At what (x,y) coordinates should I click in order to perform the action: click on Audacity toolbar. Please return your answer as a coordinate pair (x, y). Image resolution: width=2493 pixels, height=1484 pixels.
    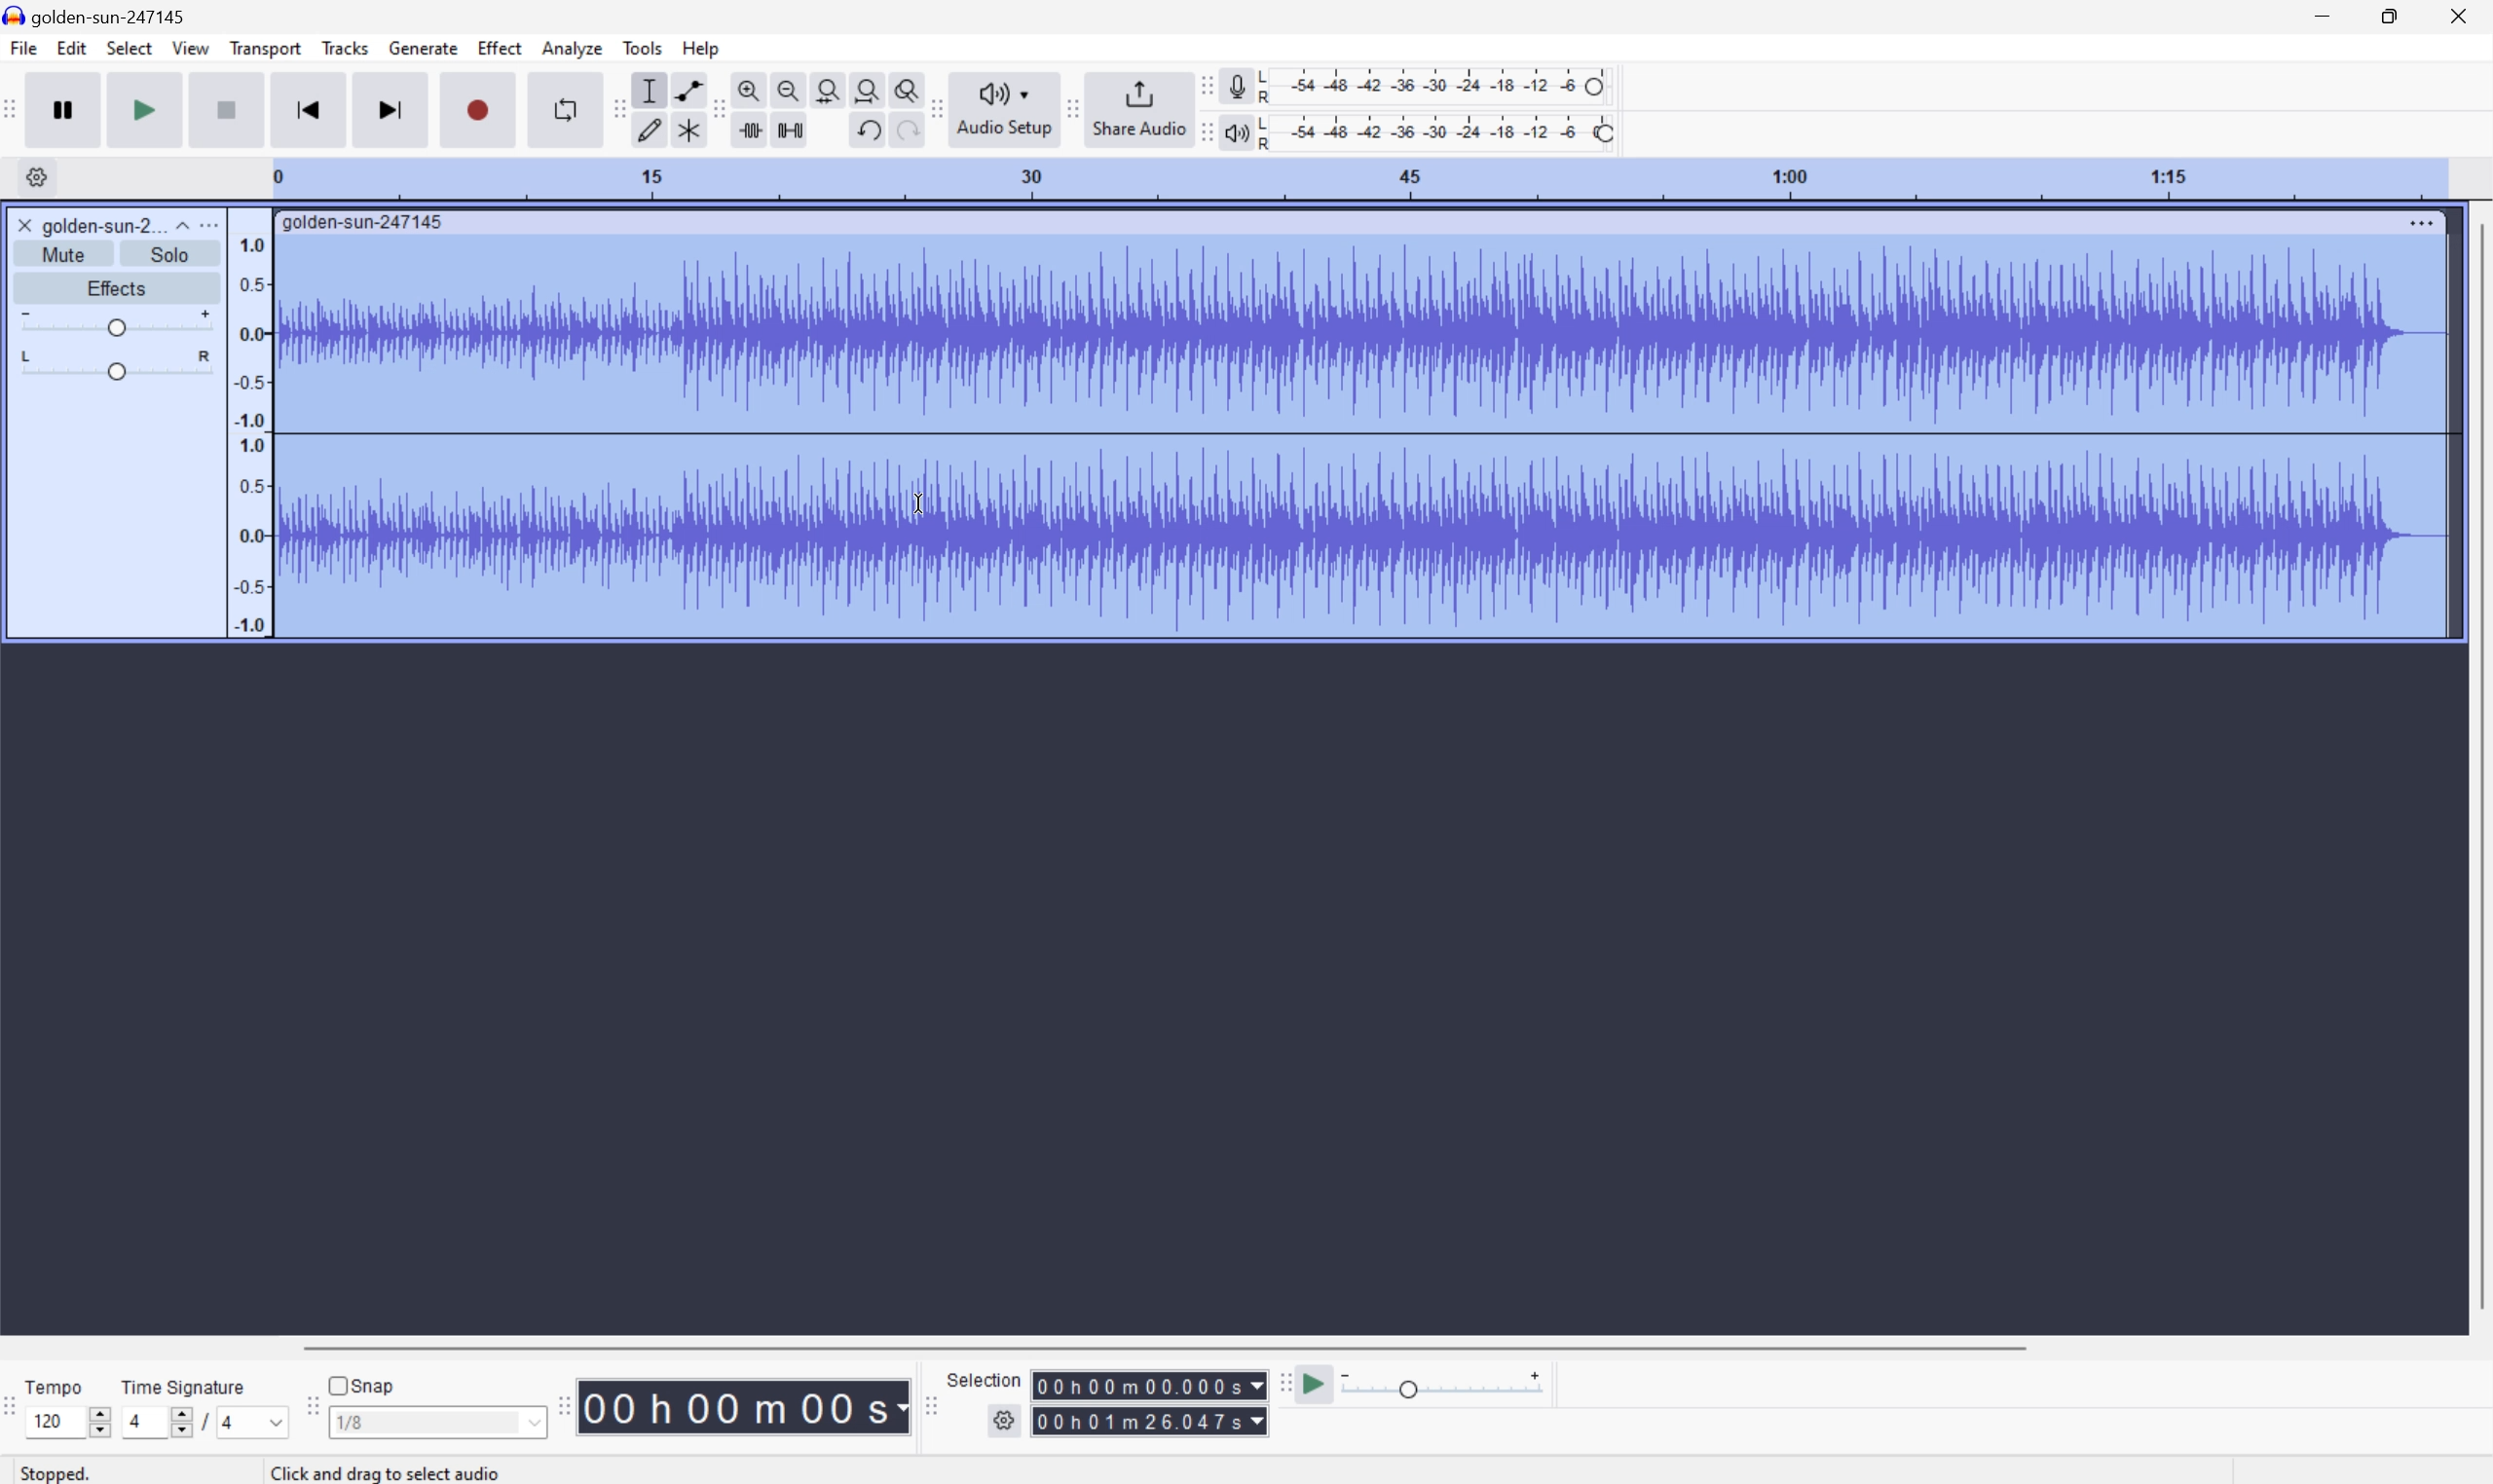
    Looking at the image, I should click on (563, 1405).